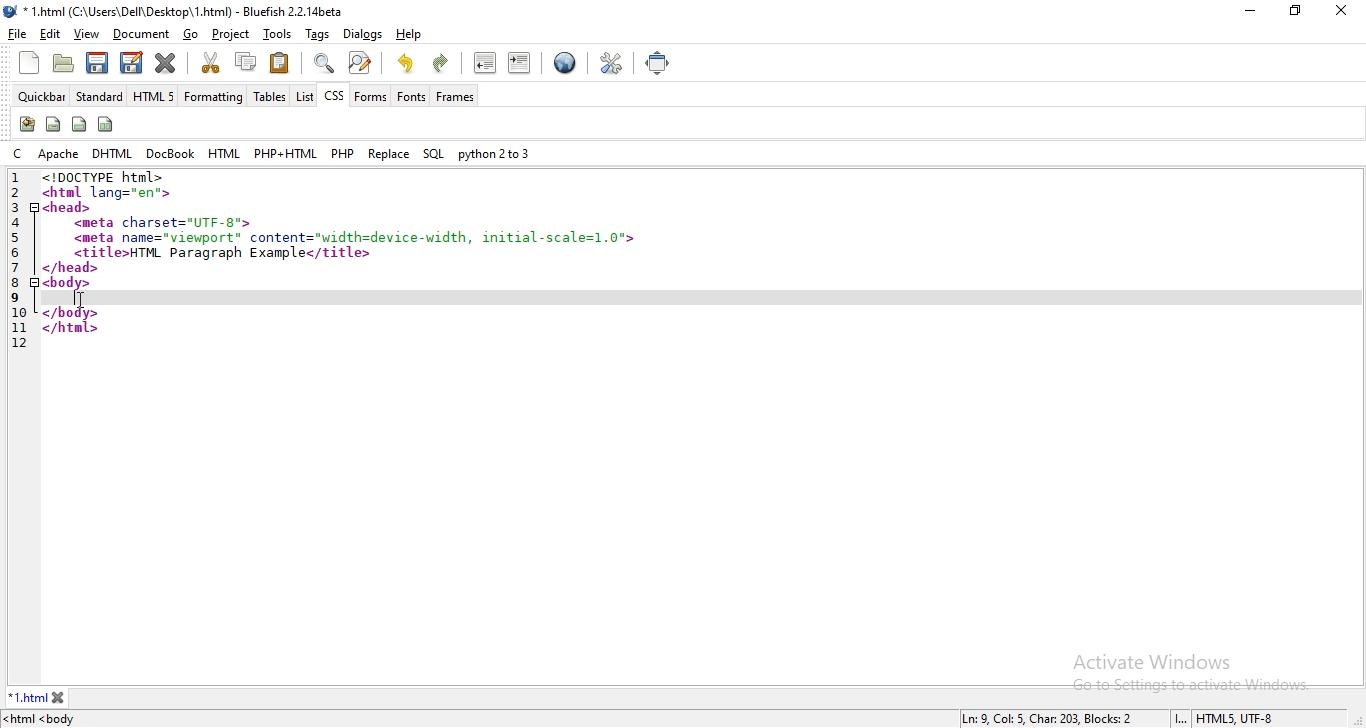 This screenshot has width=1366, height=728. Describe the element at coordinates (280, 63) in the screenshot. I see `paste` at that location.